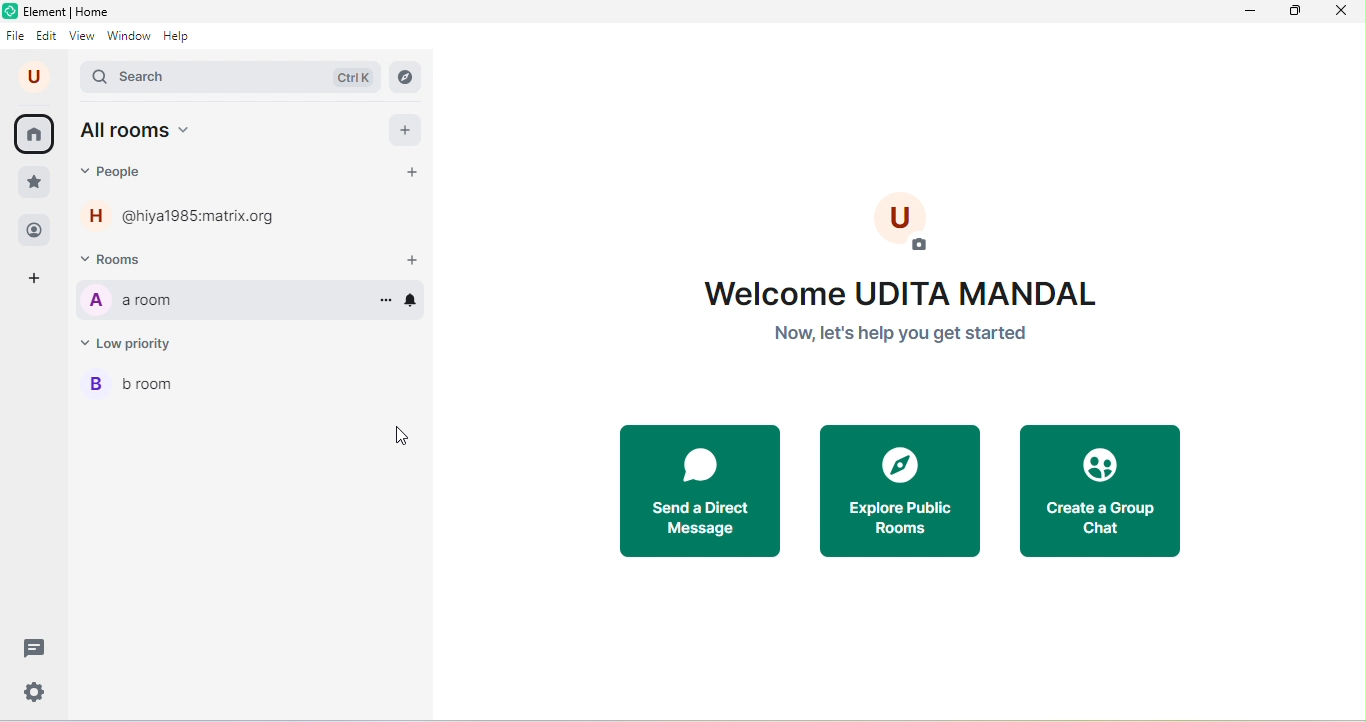  What do you see at coordinates (35, 692) in the screenshot?
I see `quick settings` at bounding box center [35, 692].